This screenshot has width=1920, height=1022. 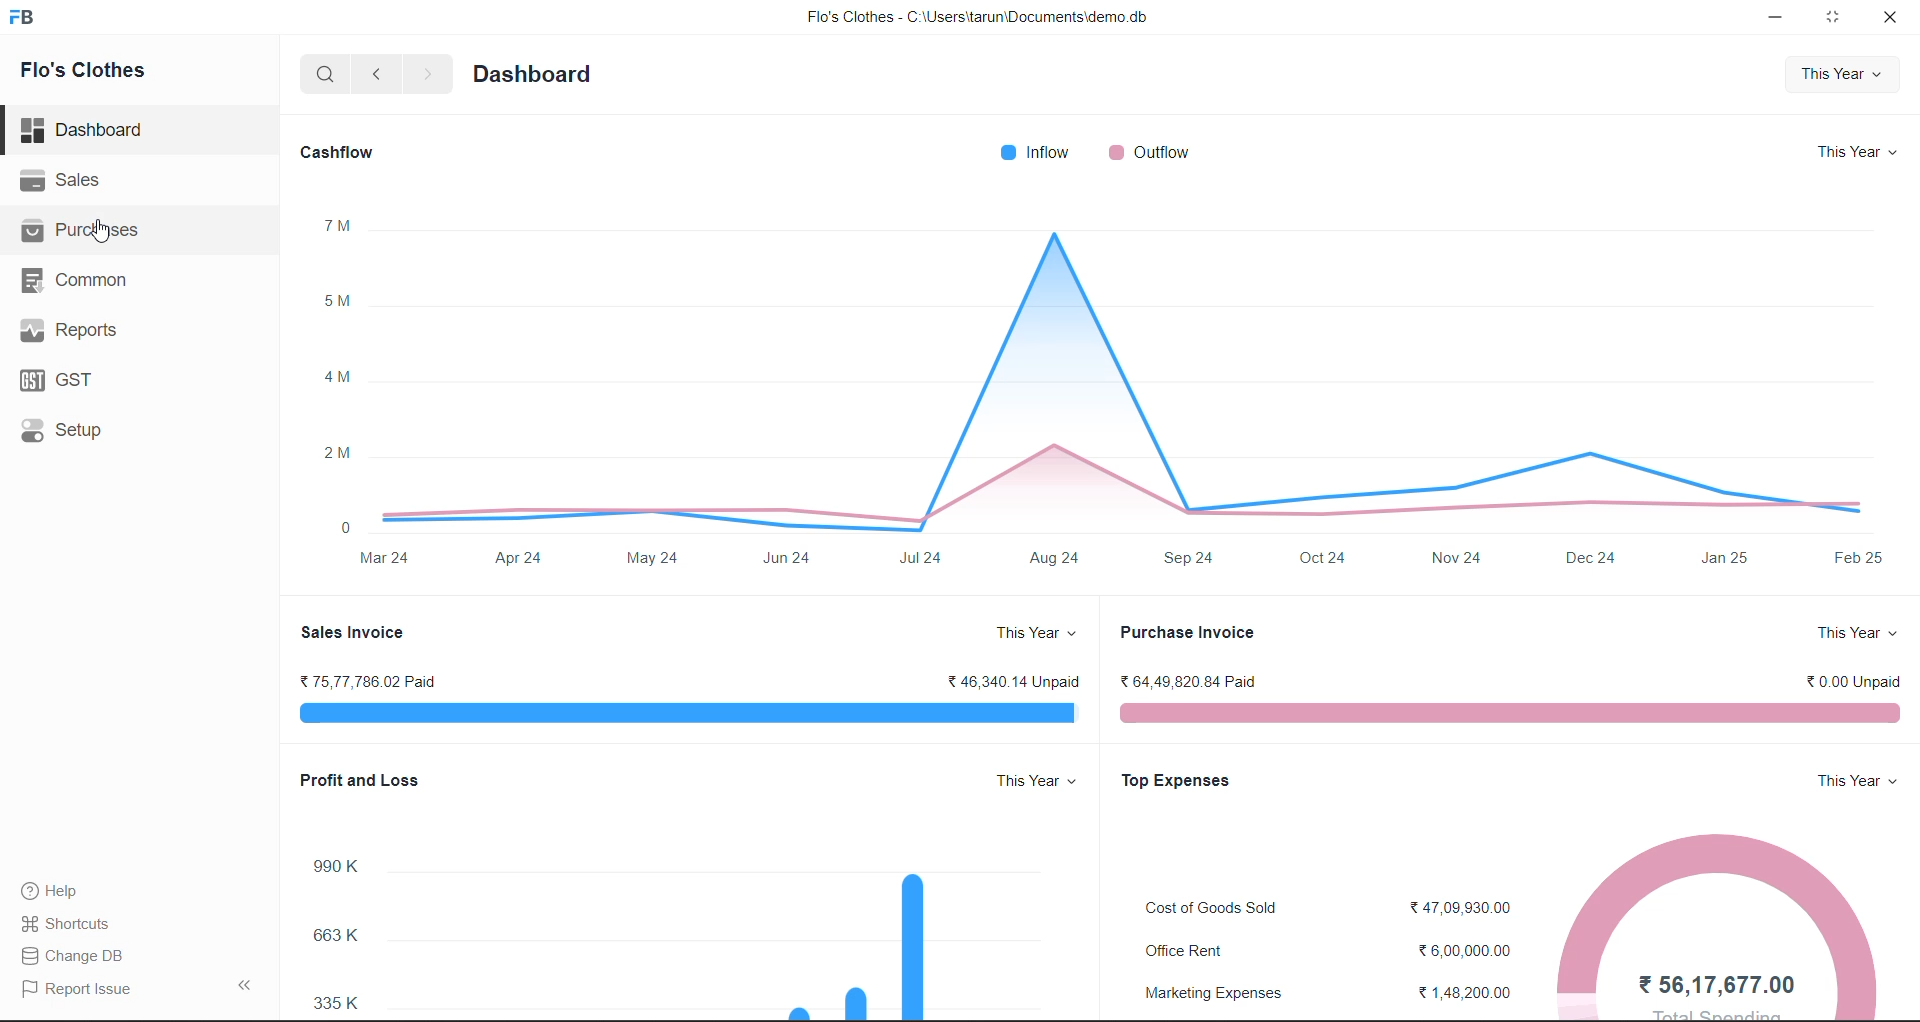 What do you see at coordinates (328, 74) in the screenshot?
I see `search` at bounding box center [328, 74].